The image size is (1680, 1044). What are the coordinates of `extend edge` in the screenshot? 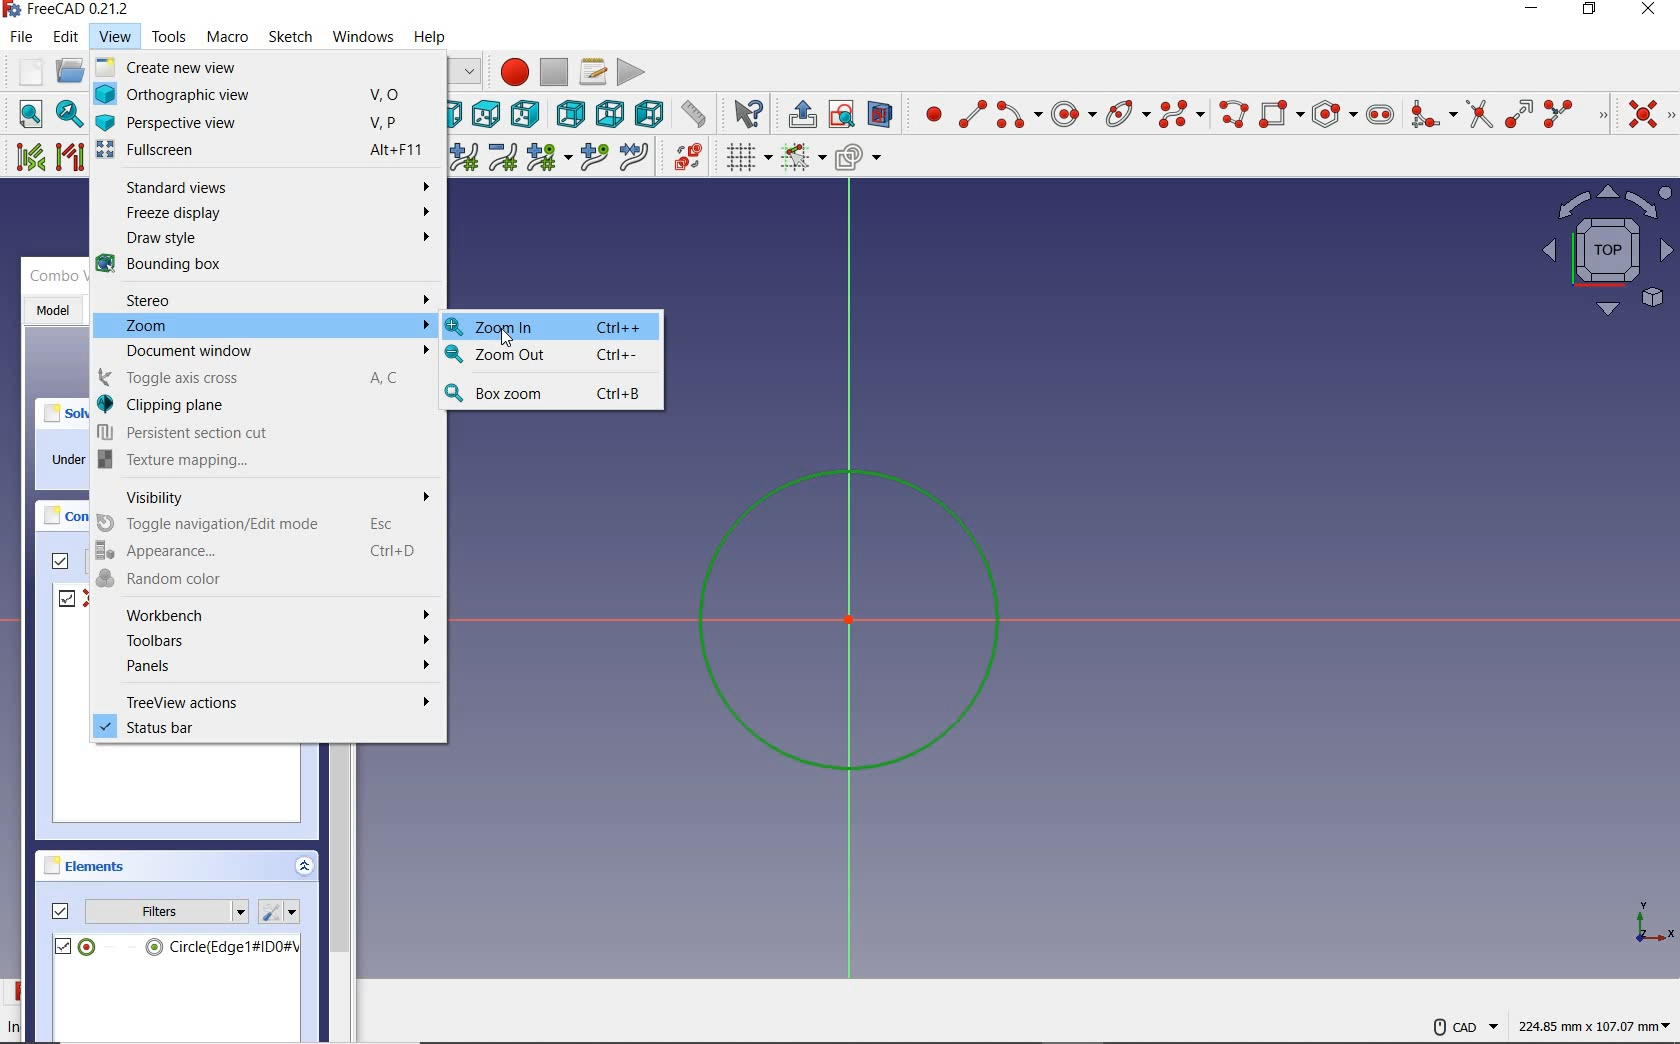 It's located at (1519, 112).